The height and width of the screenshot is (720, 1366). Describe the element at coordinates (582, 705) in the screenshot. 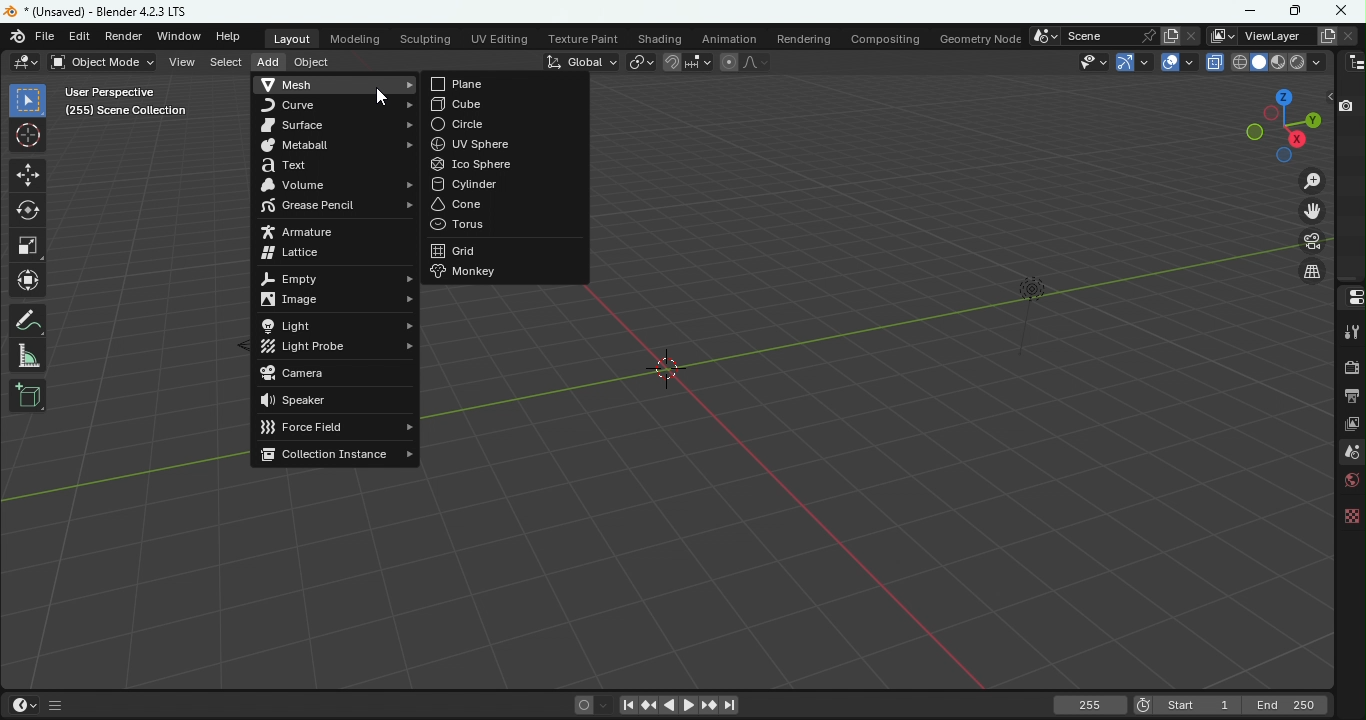

I see `Auto keying` at that location.